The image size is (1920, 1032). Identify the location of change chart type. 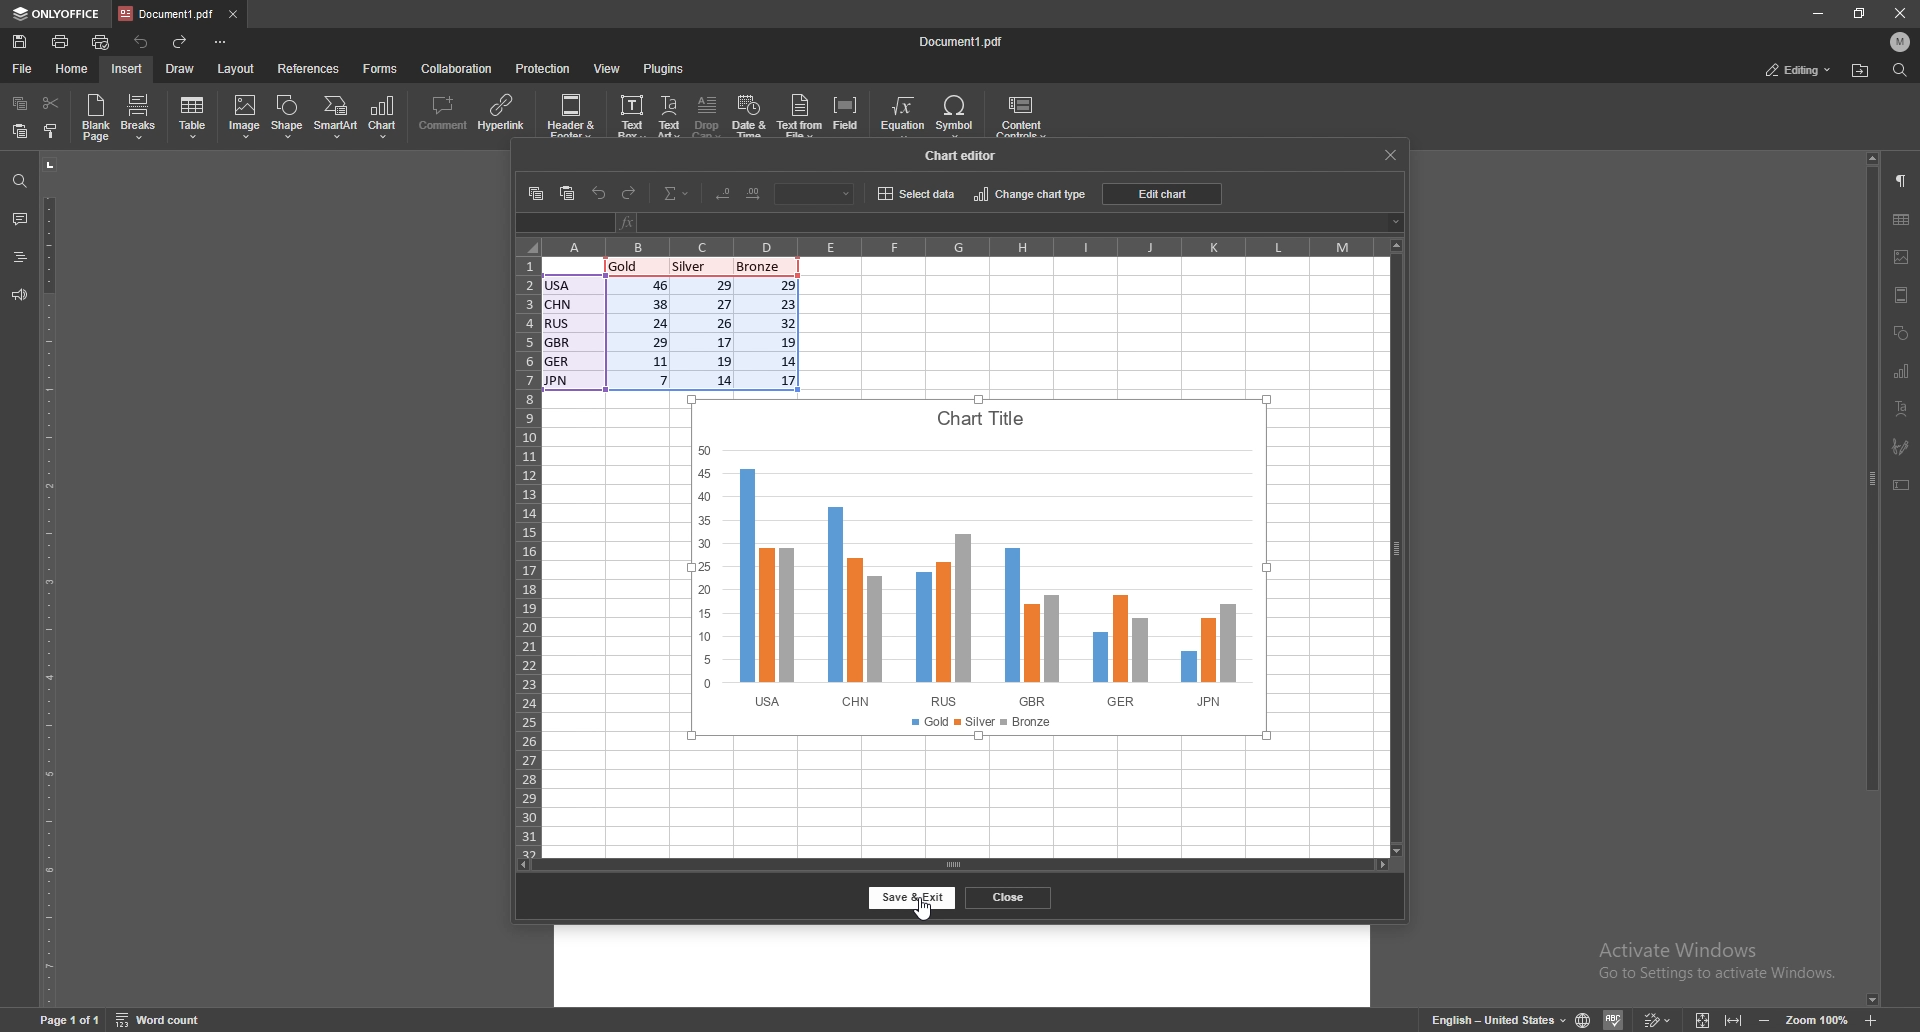
(1029, 192).